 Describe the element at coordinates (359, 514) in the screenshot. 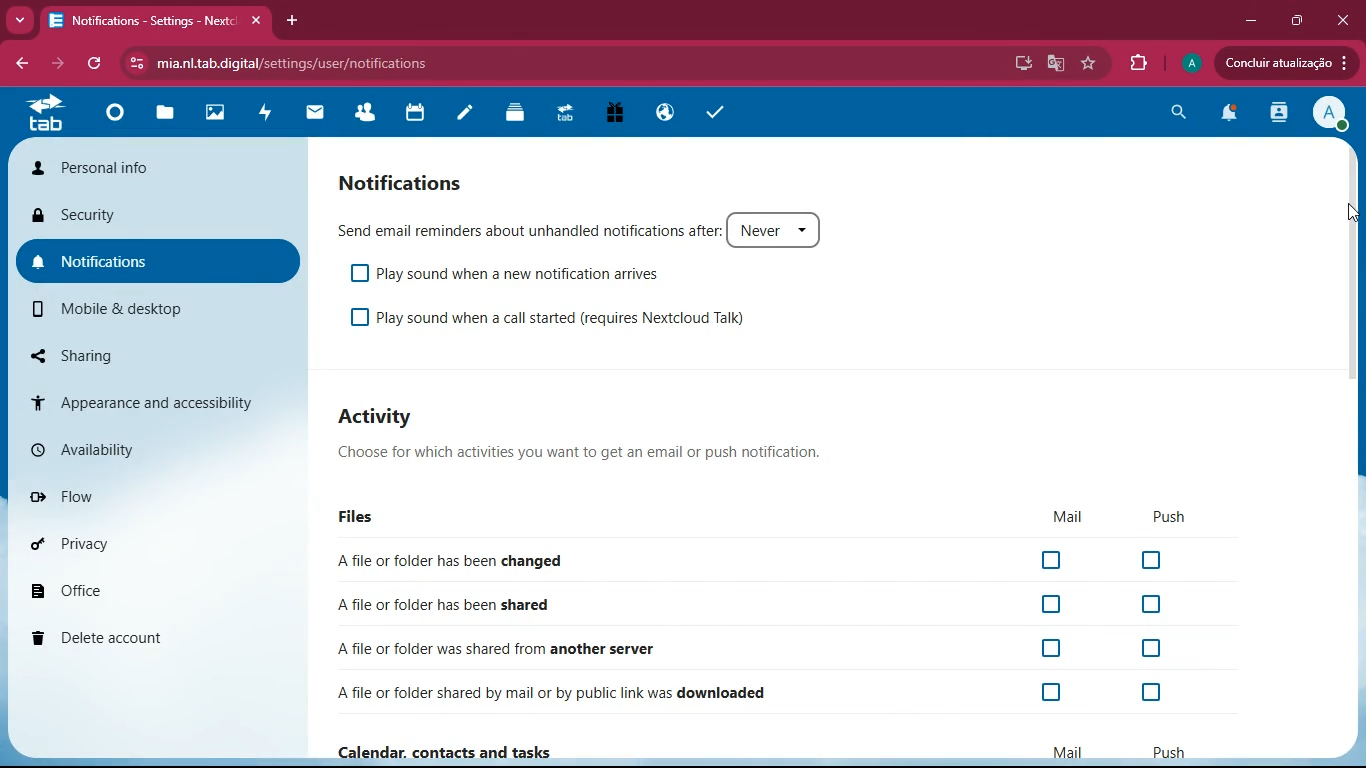

I see `files` at that location.